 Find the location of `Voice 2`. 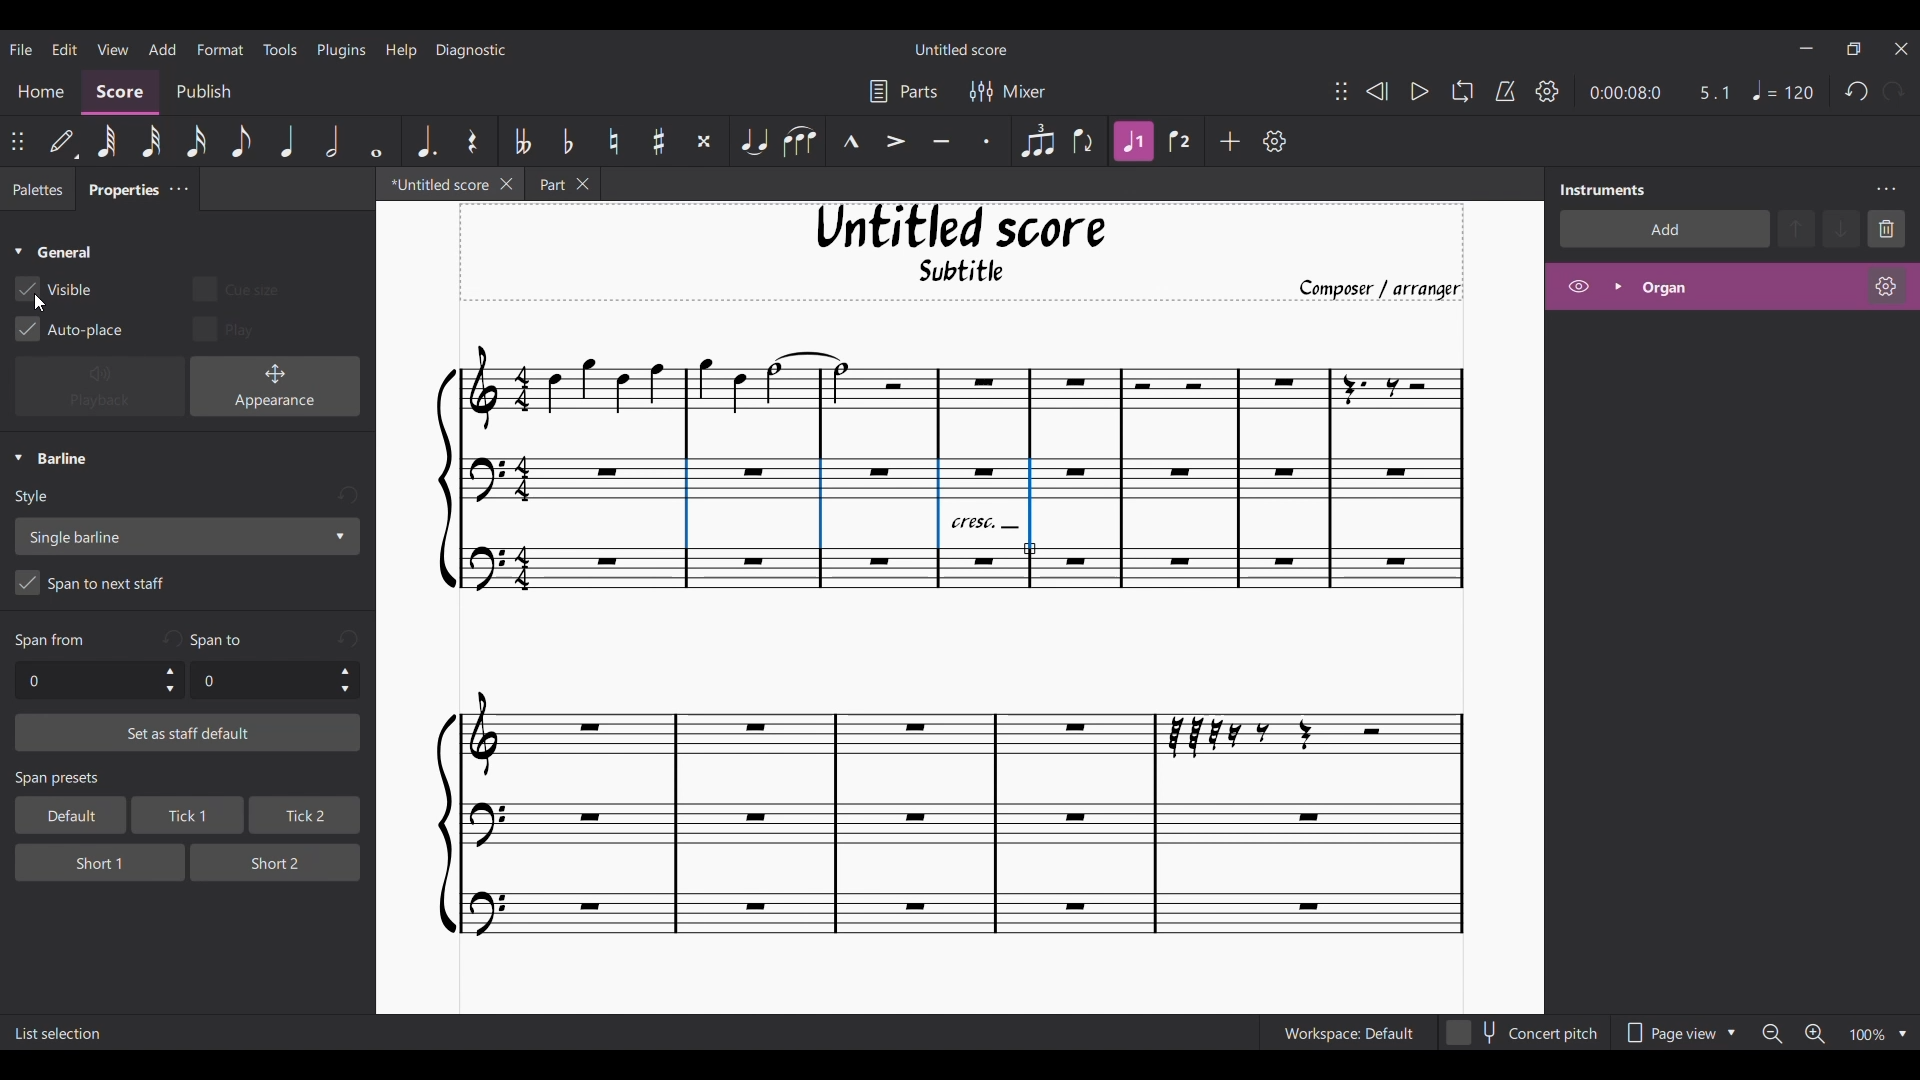

Voice 2 is located at coordinates (1182, 141).